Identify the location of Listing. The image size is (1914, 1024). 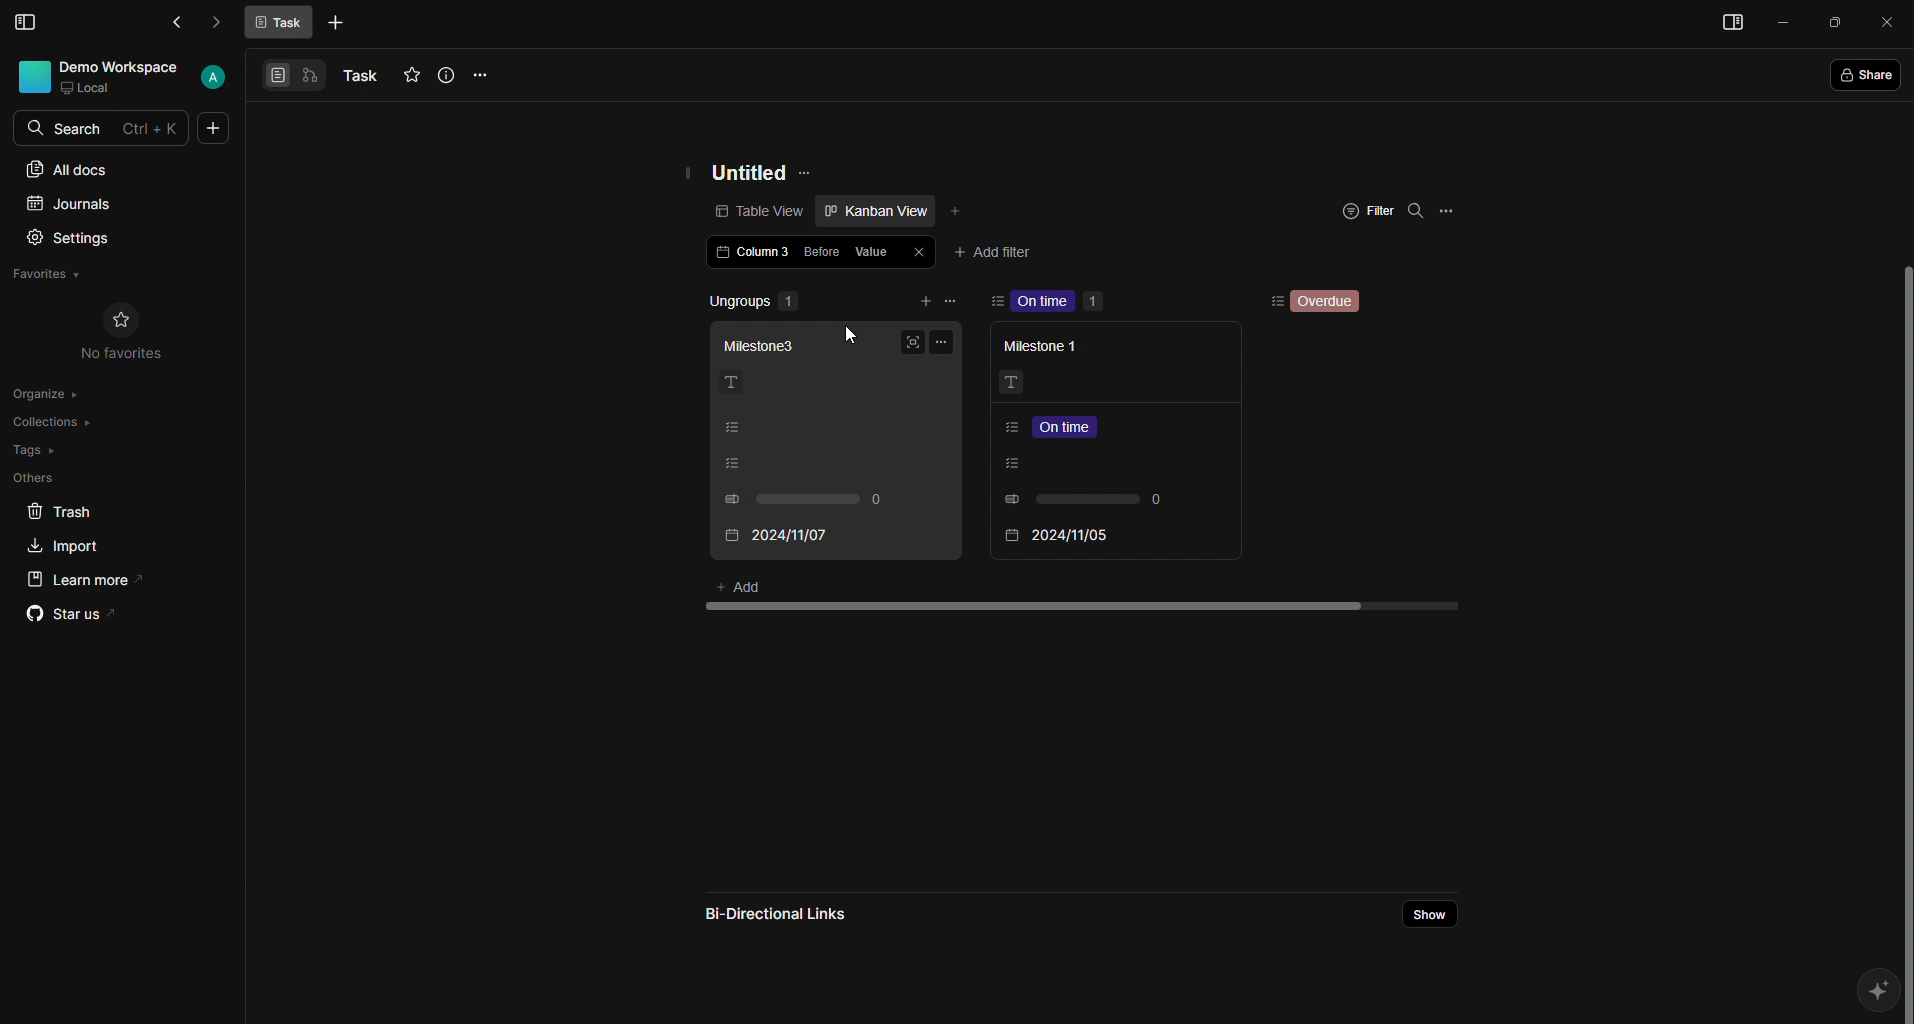
(744, 427).